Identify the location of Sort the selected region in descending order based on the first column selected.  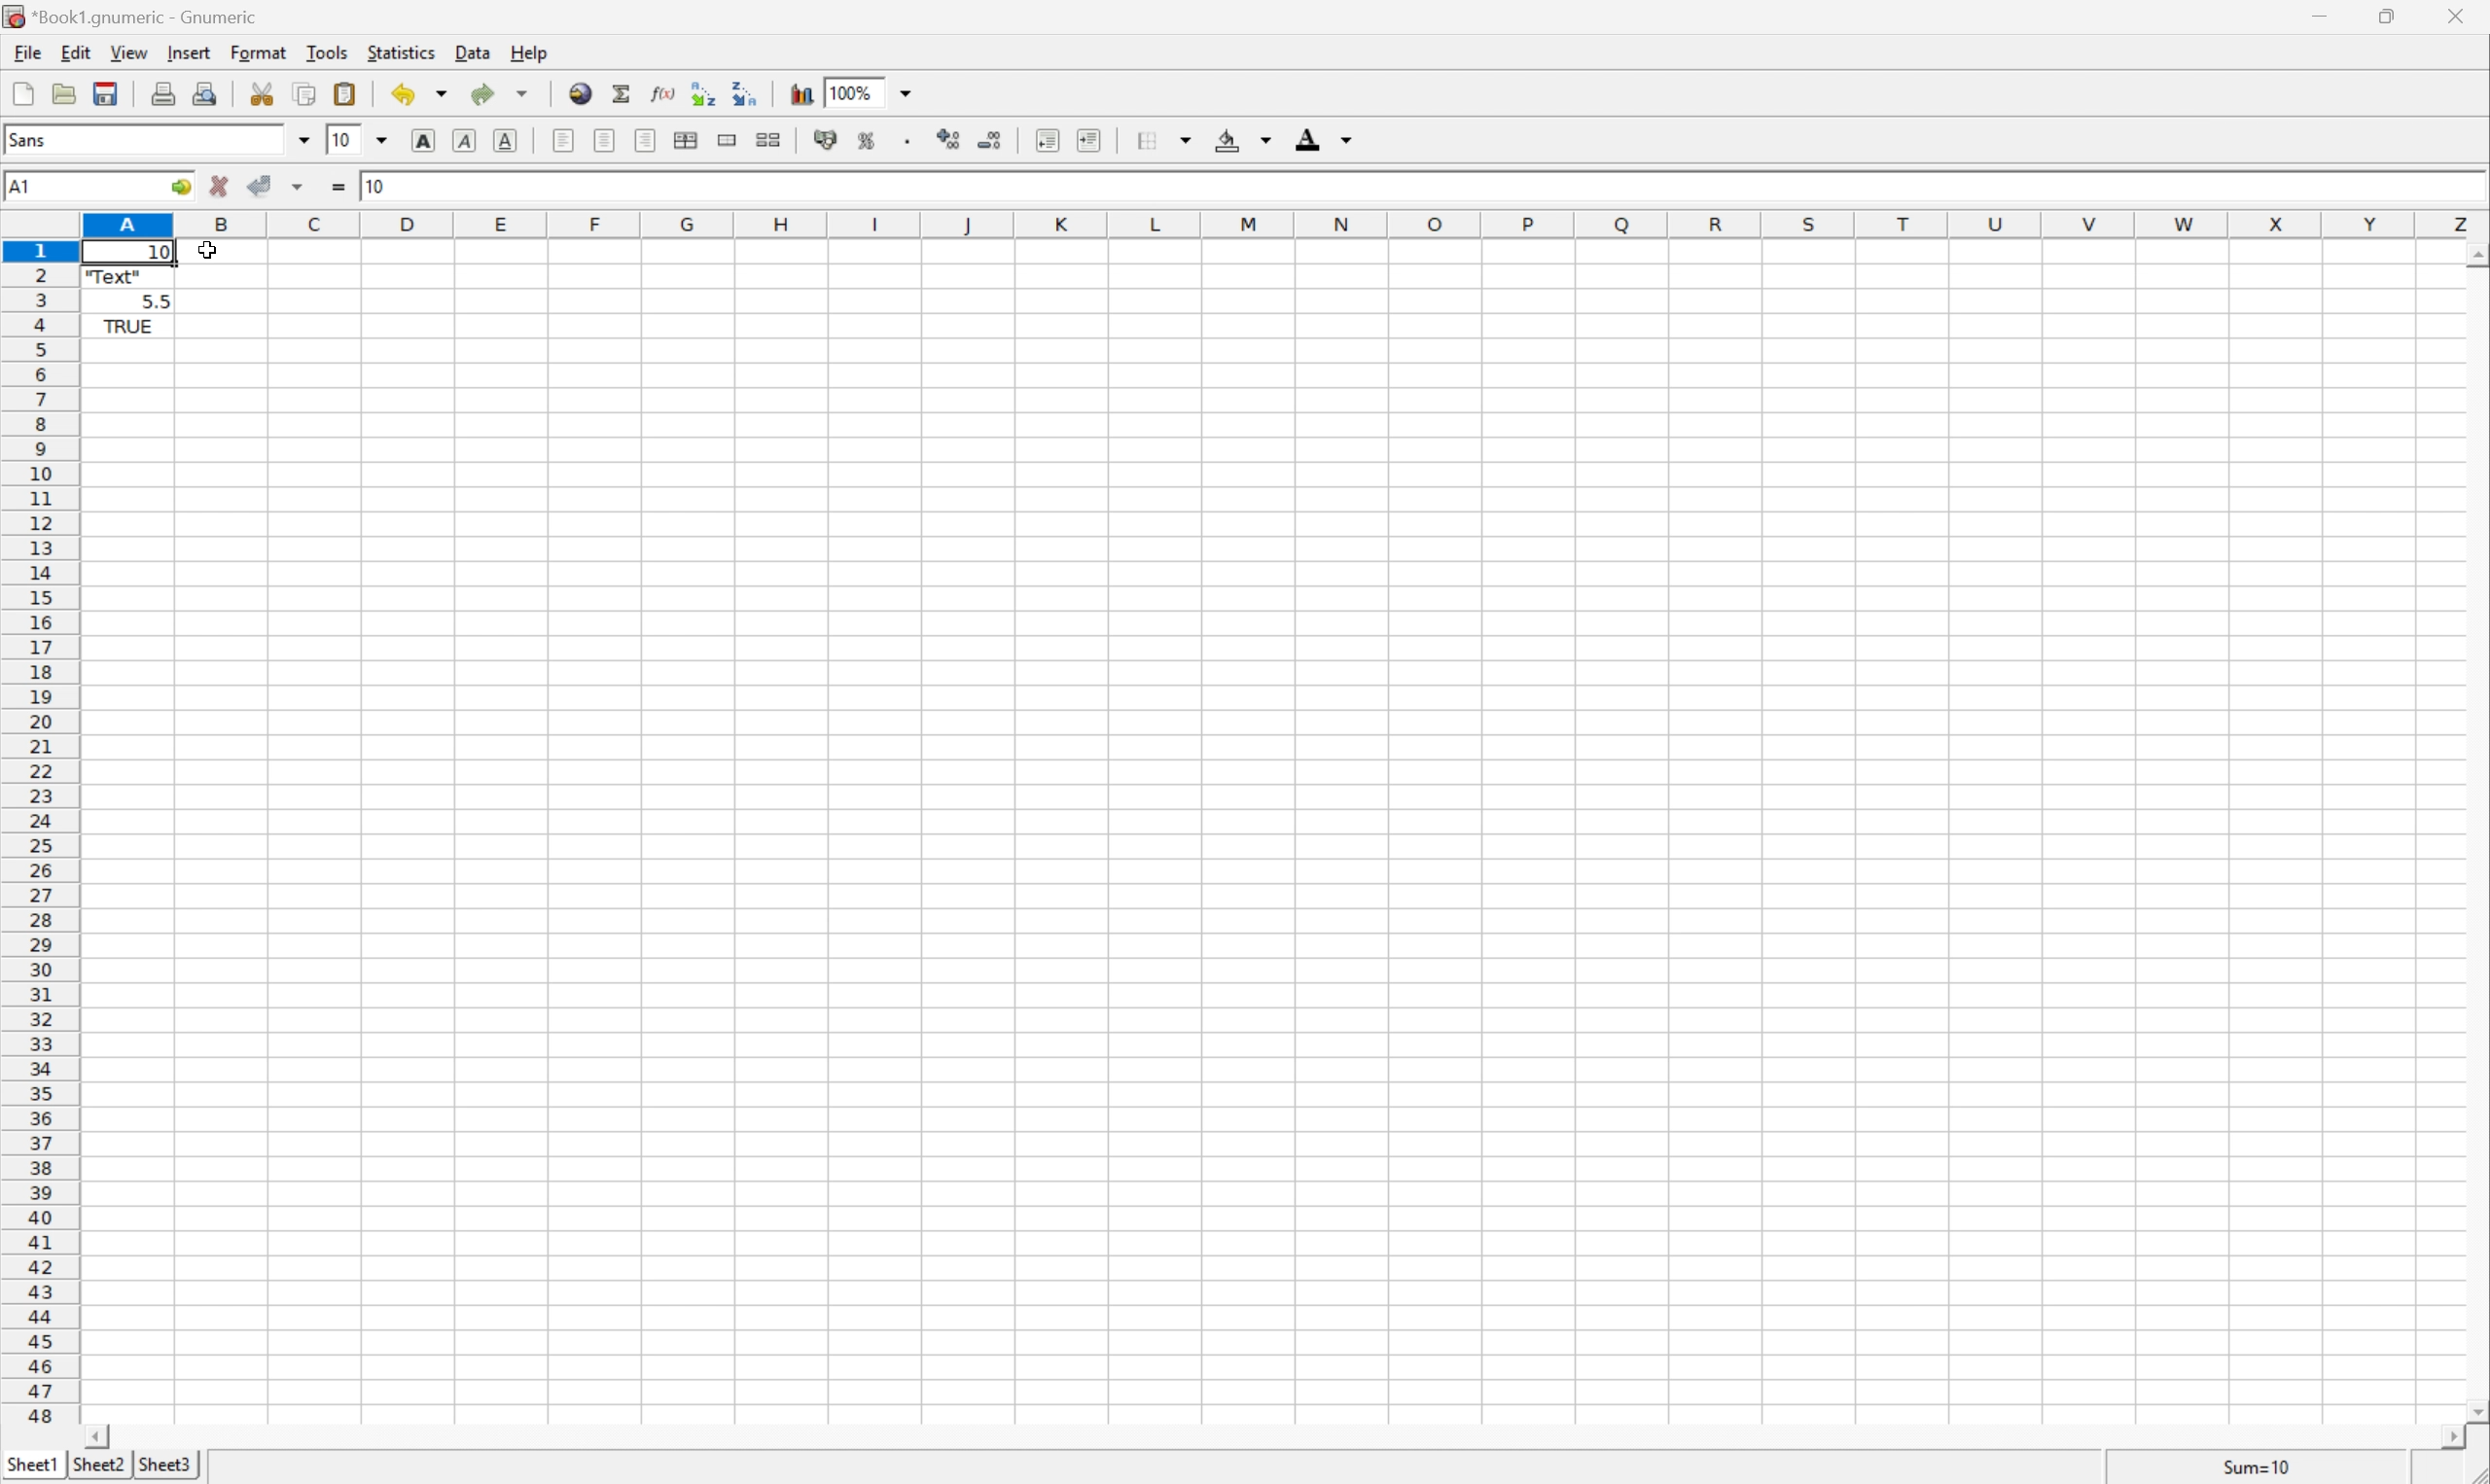
(704, 93).